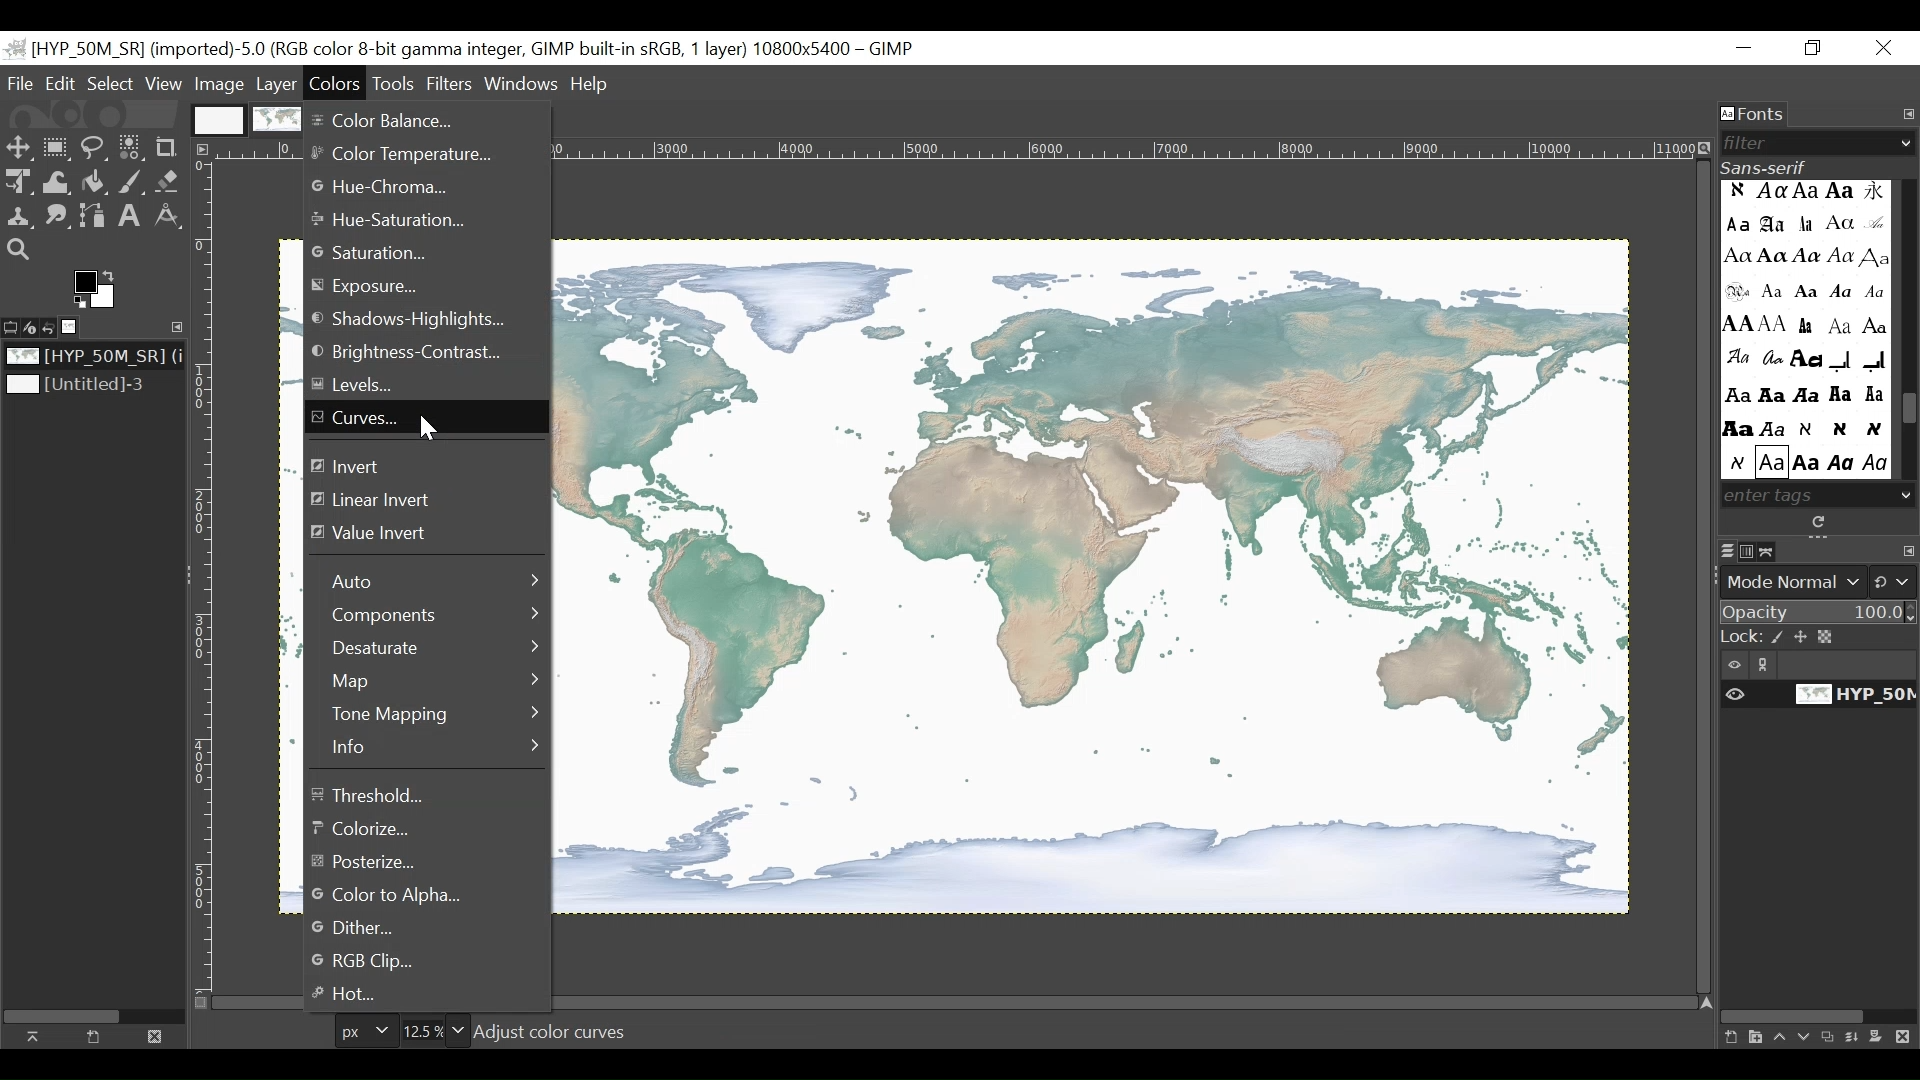 The height and width of the screenshot is (1080, 1920). I want to click on Mode Normal, so click(1821, 582).